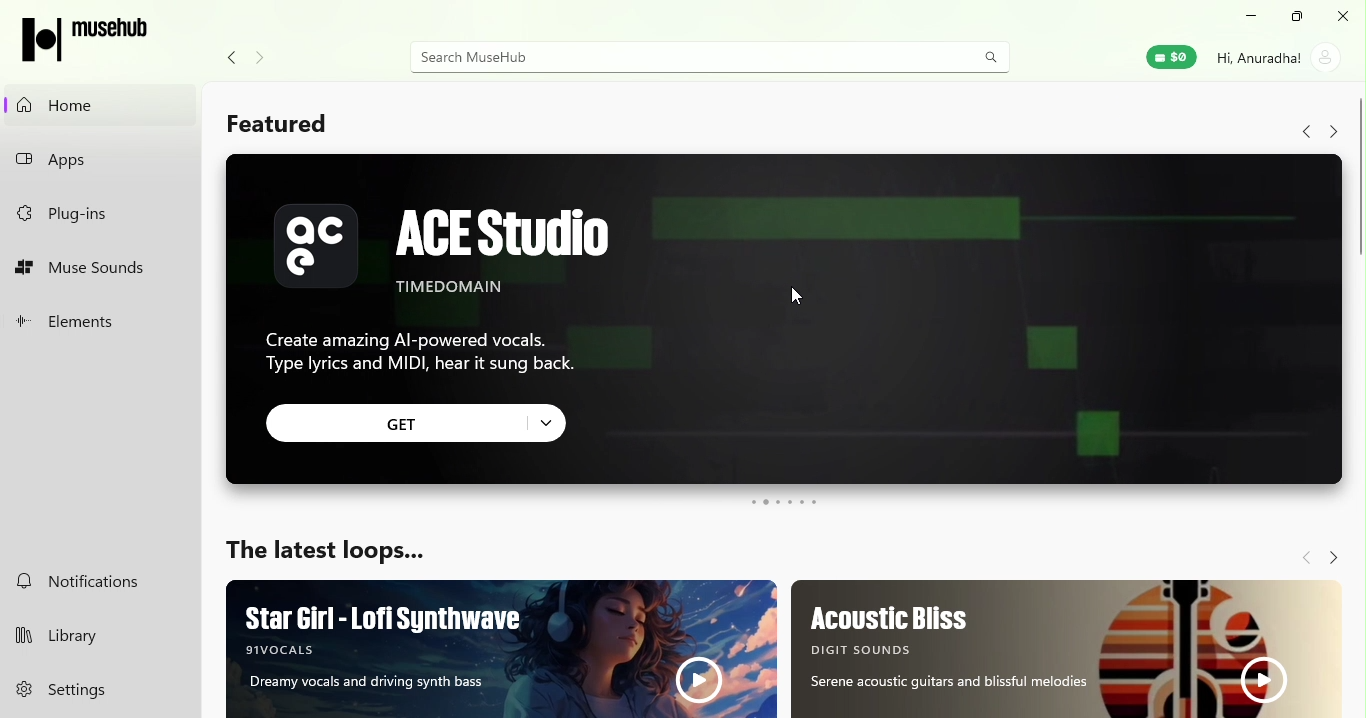  Describe the element at coordinates (496, 648) in the screenshot. I see `Ad` at that location.